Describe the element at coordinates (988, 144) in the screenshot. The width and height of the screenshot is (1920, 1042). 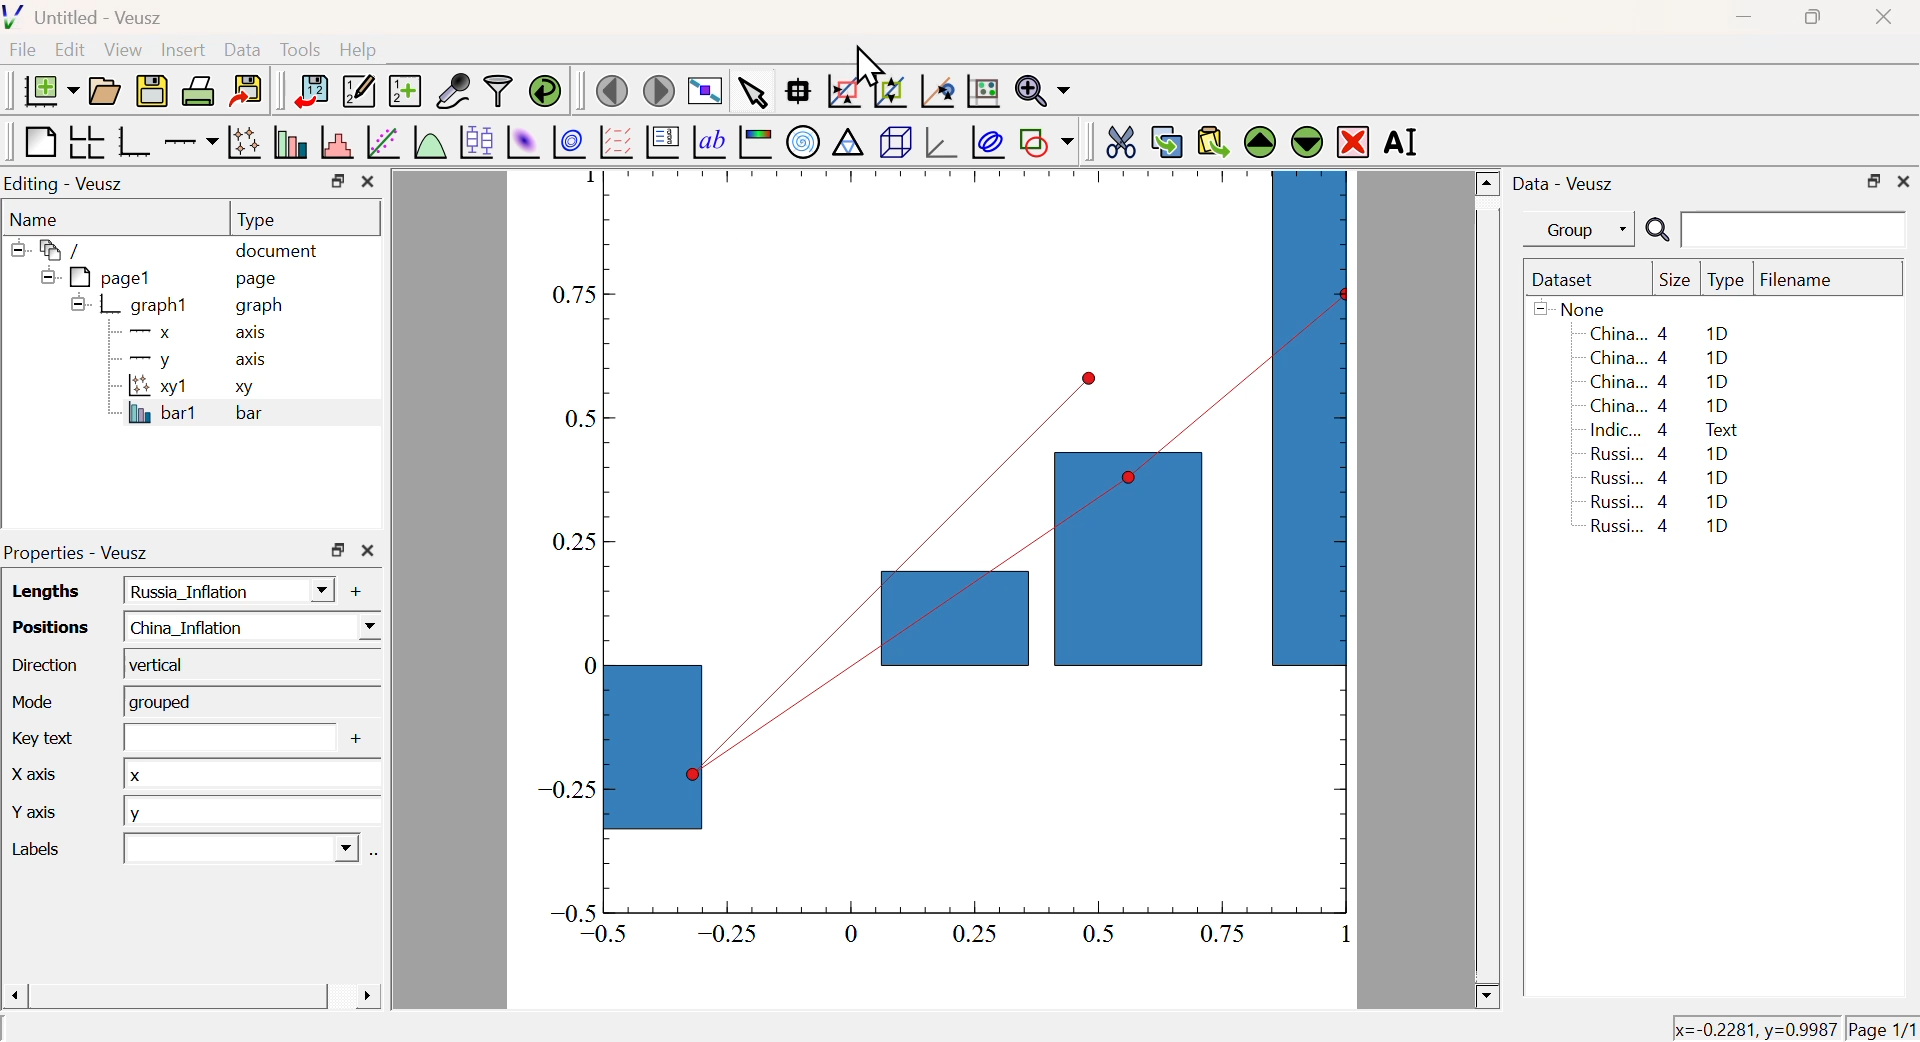
I see `Plot Covariance Ellipses` at that location.